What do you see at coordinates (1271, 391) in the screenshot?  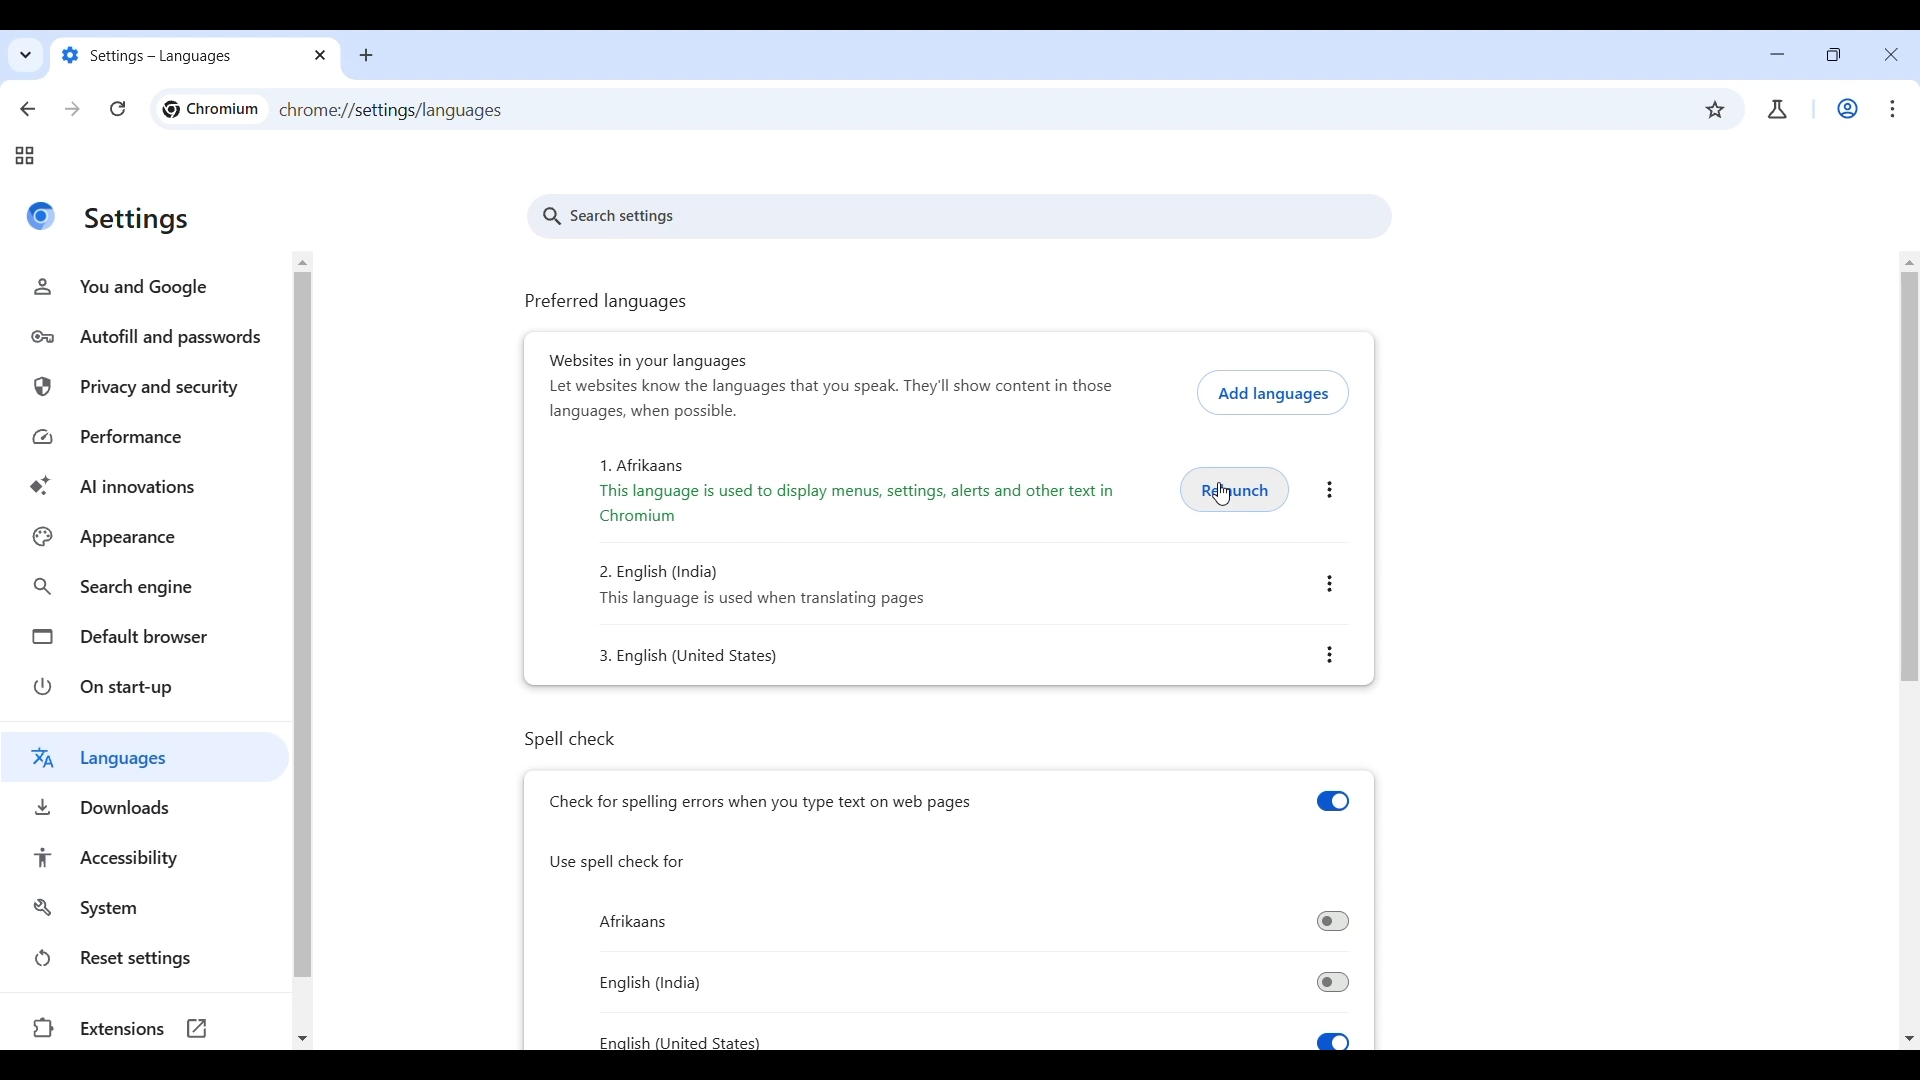 I see `Add languages` at bounding box center [1271, 391].